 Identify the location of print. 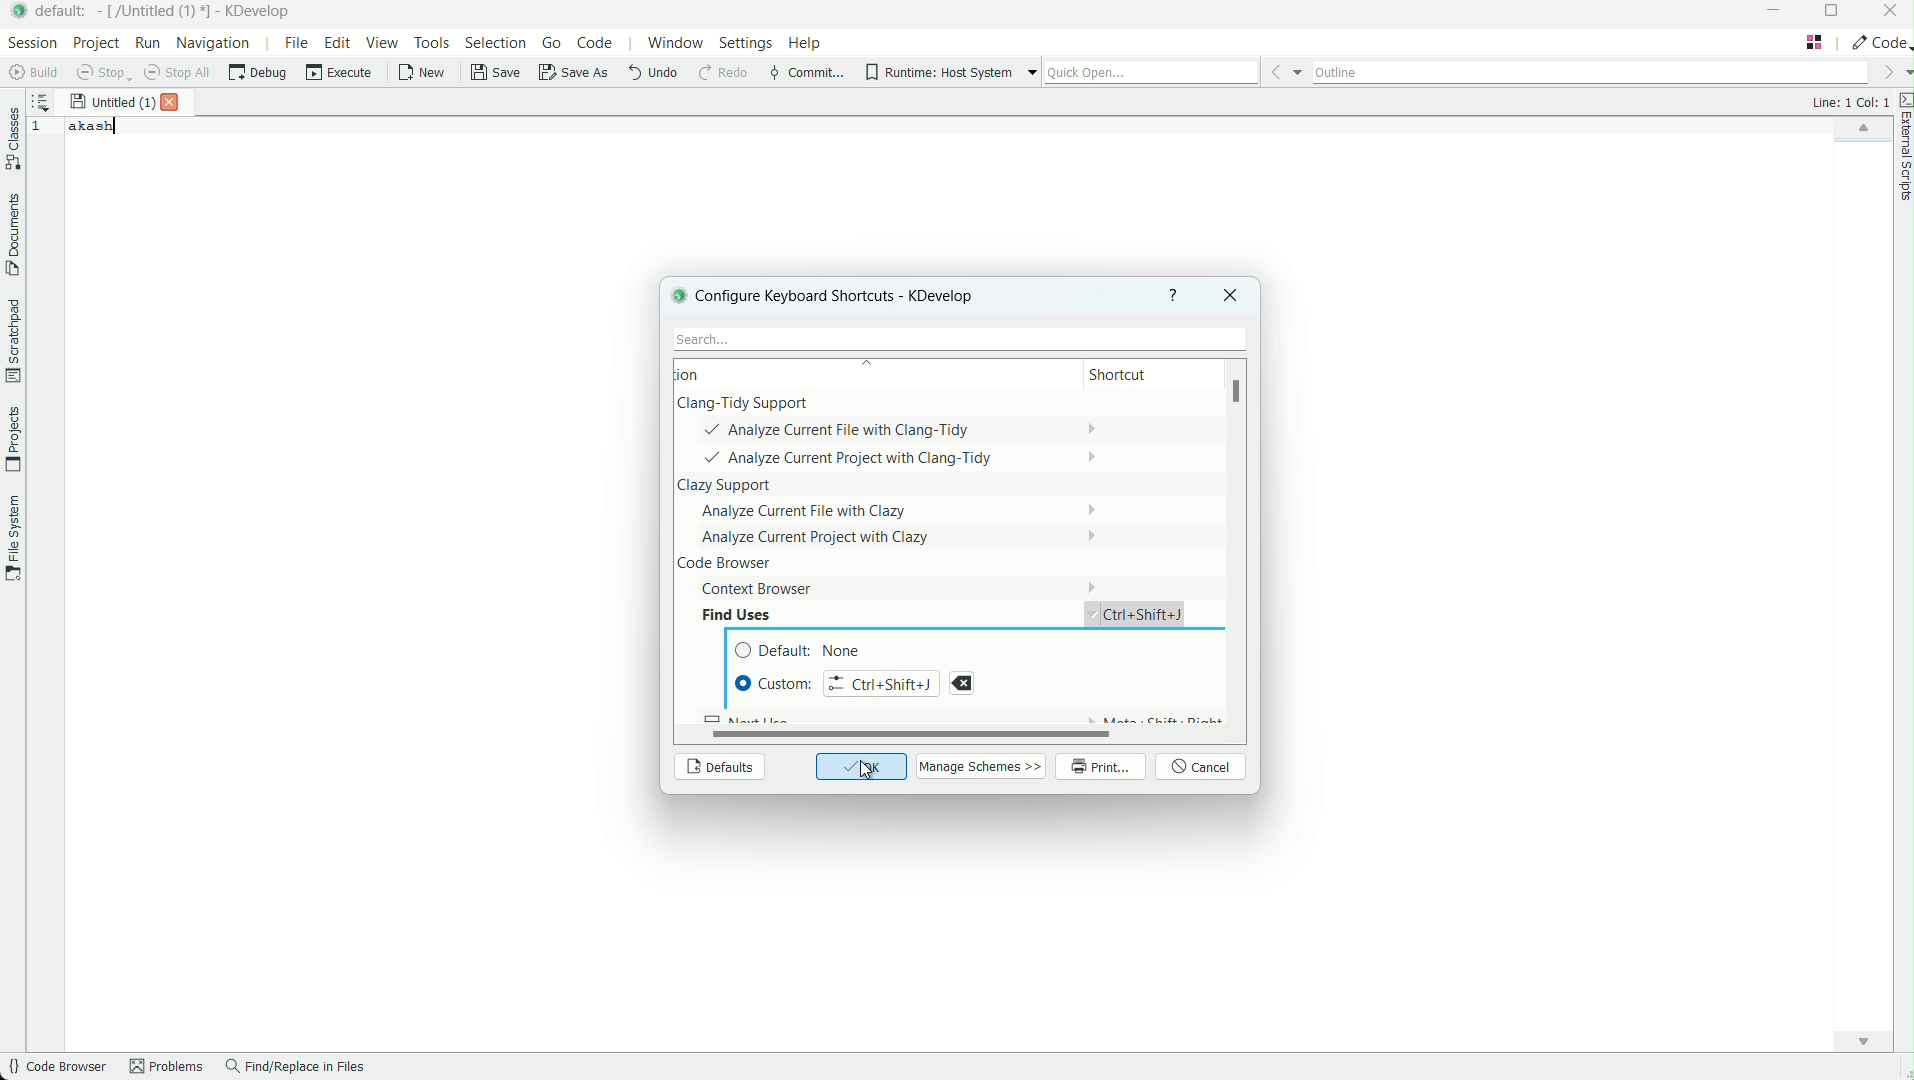
(1102, 768).